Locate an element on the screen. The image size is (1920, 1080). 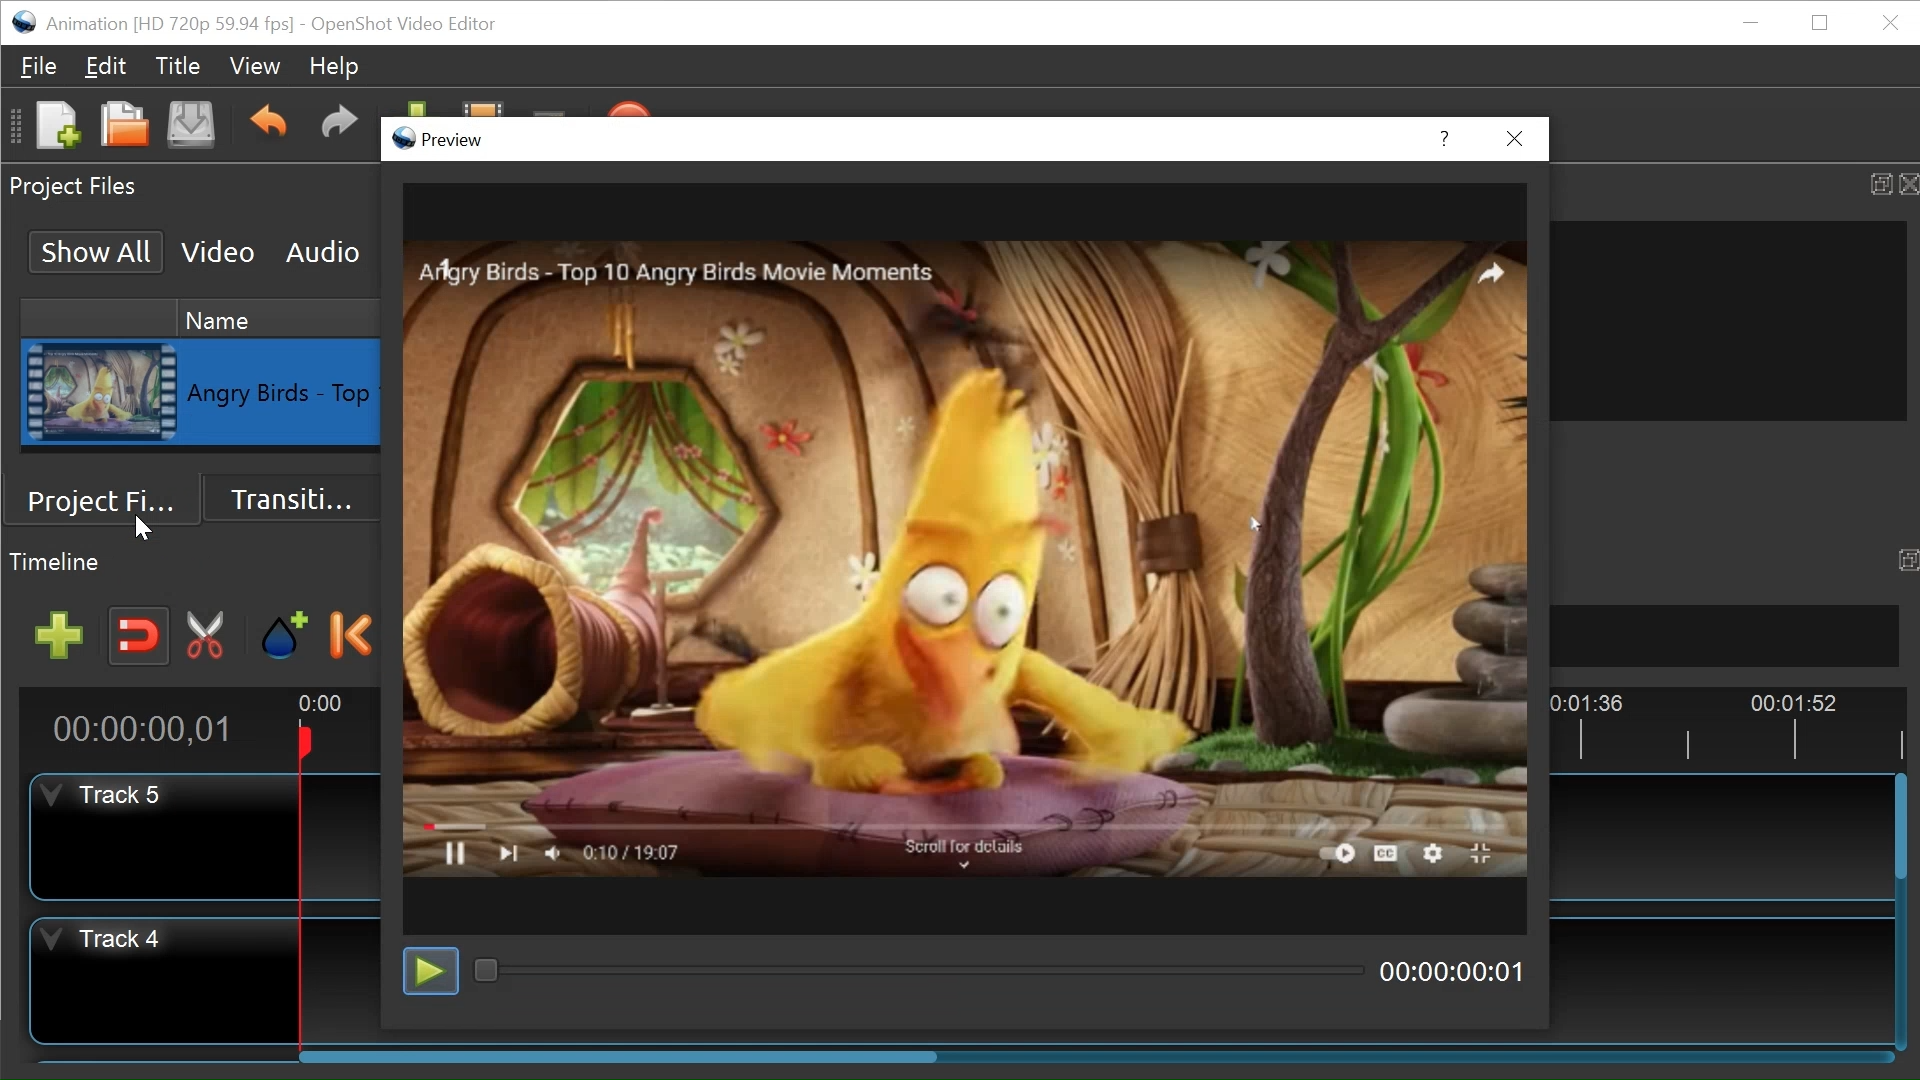
Vertical Scroll bar is located at coordinates (1900, 826).